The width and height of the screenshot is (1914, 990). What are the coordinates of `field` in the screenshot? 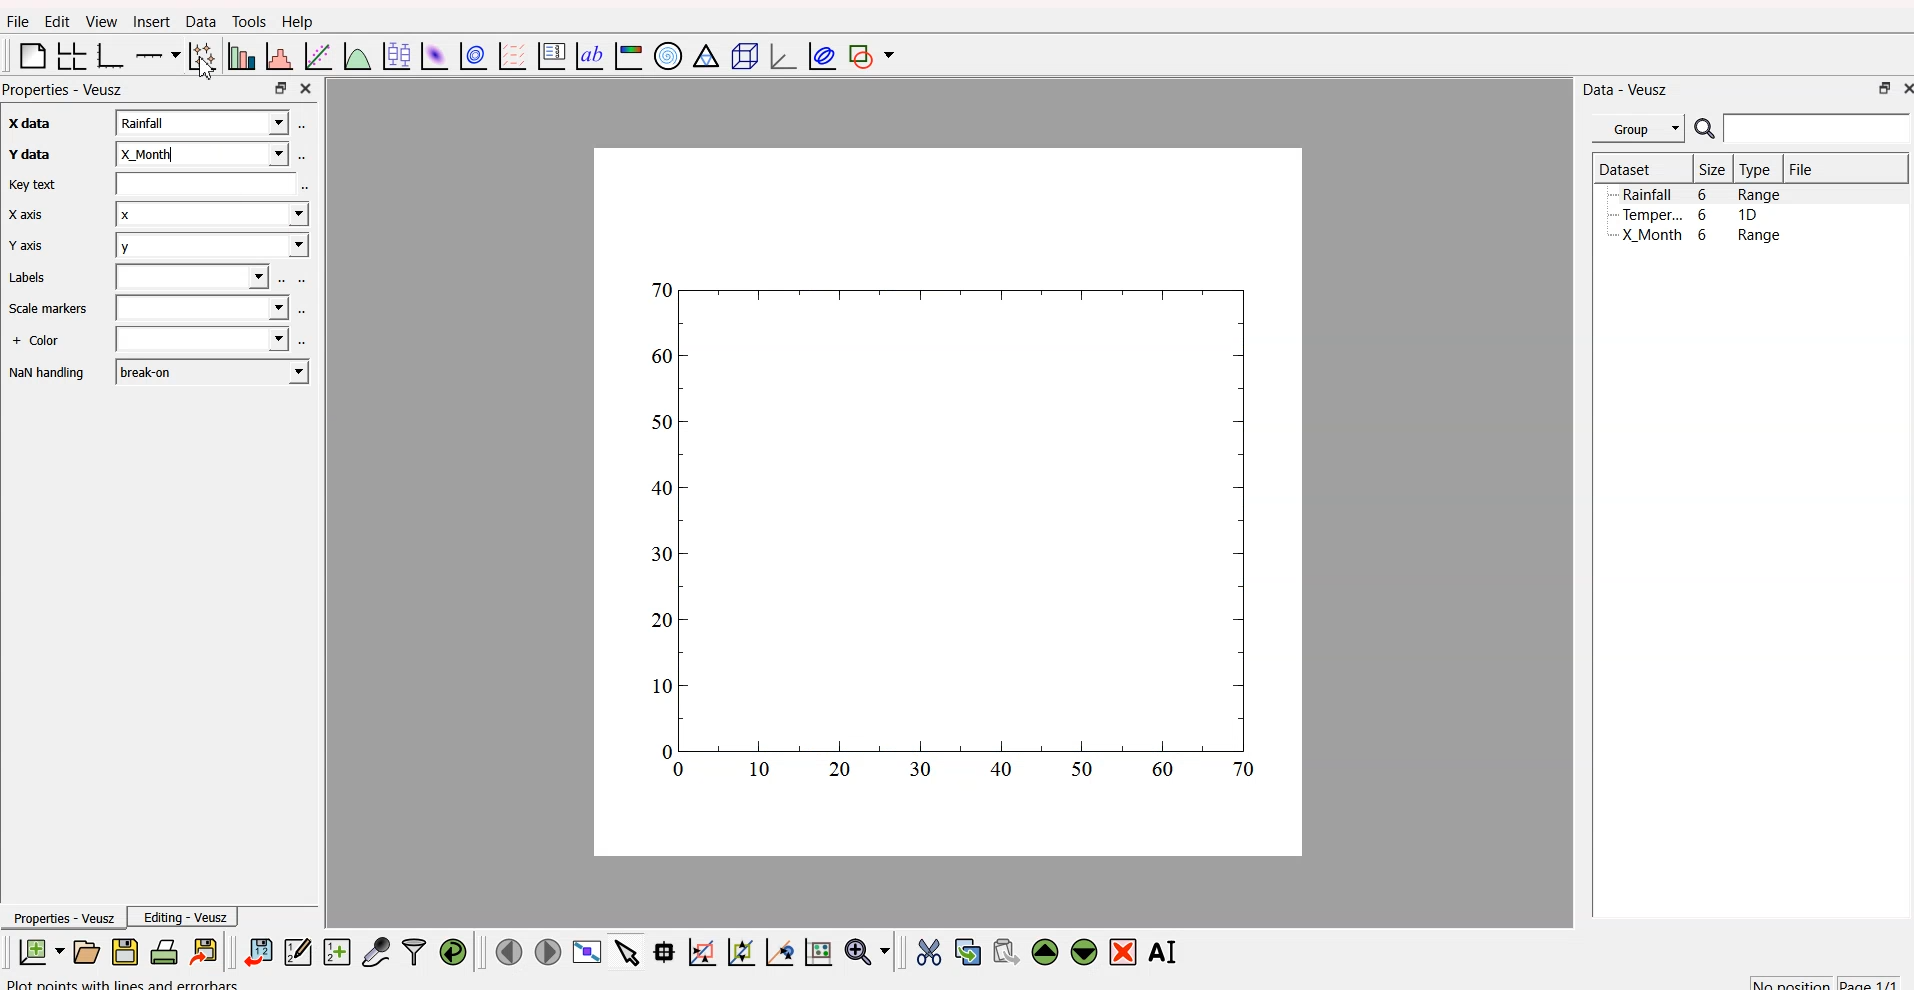 It's located at (208, 189).